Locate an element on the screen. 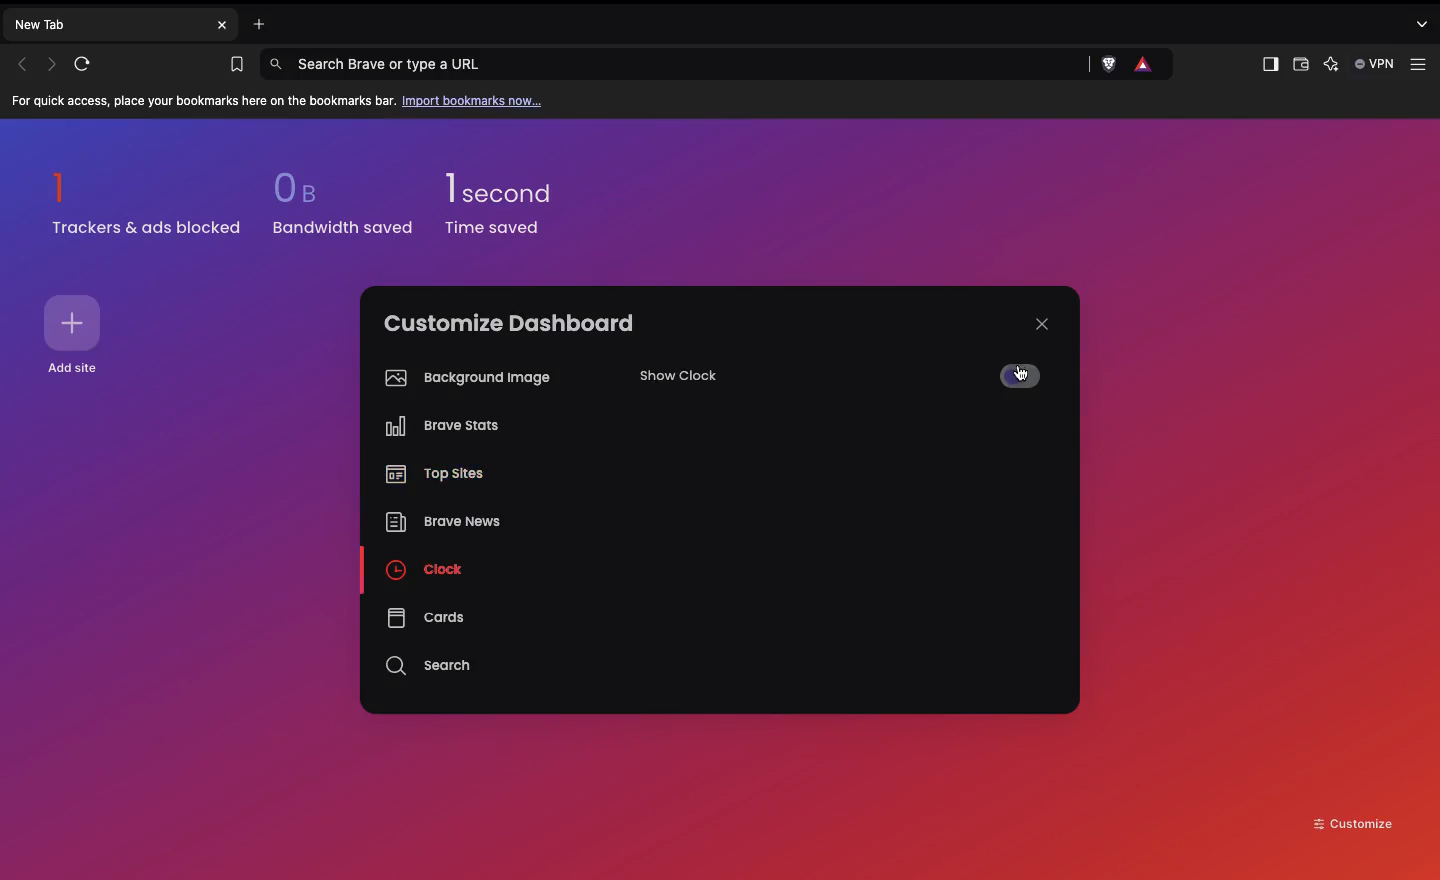 This screenshot has width=1440, height=880. Wallet is located at coordinates (1299, 67).